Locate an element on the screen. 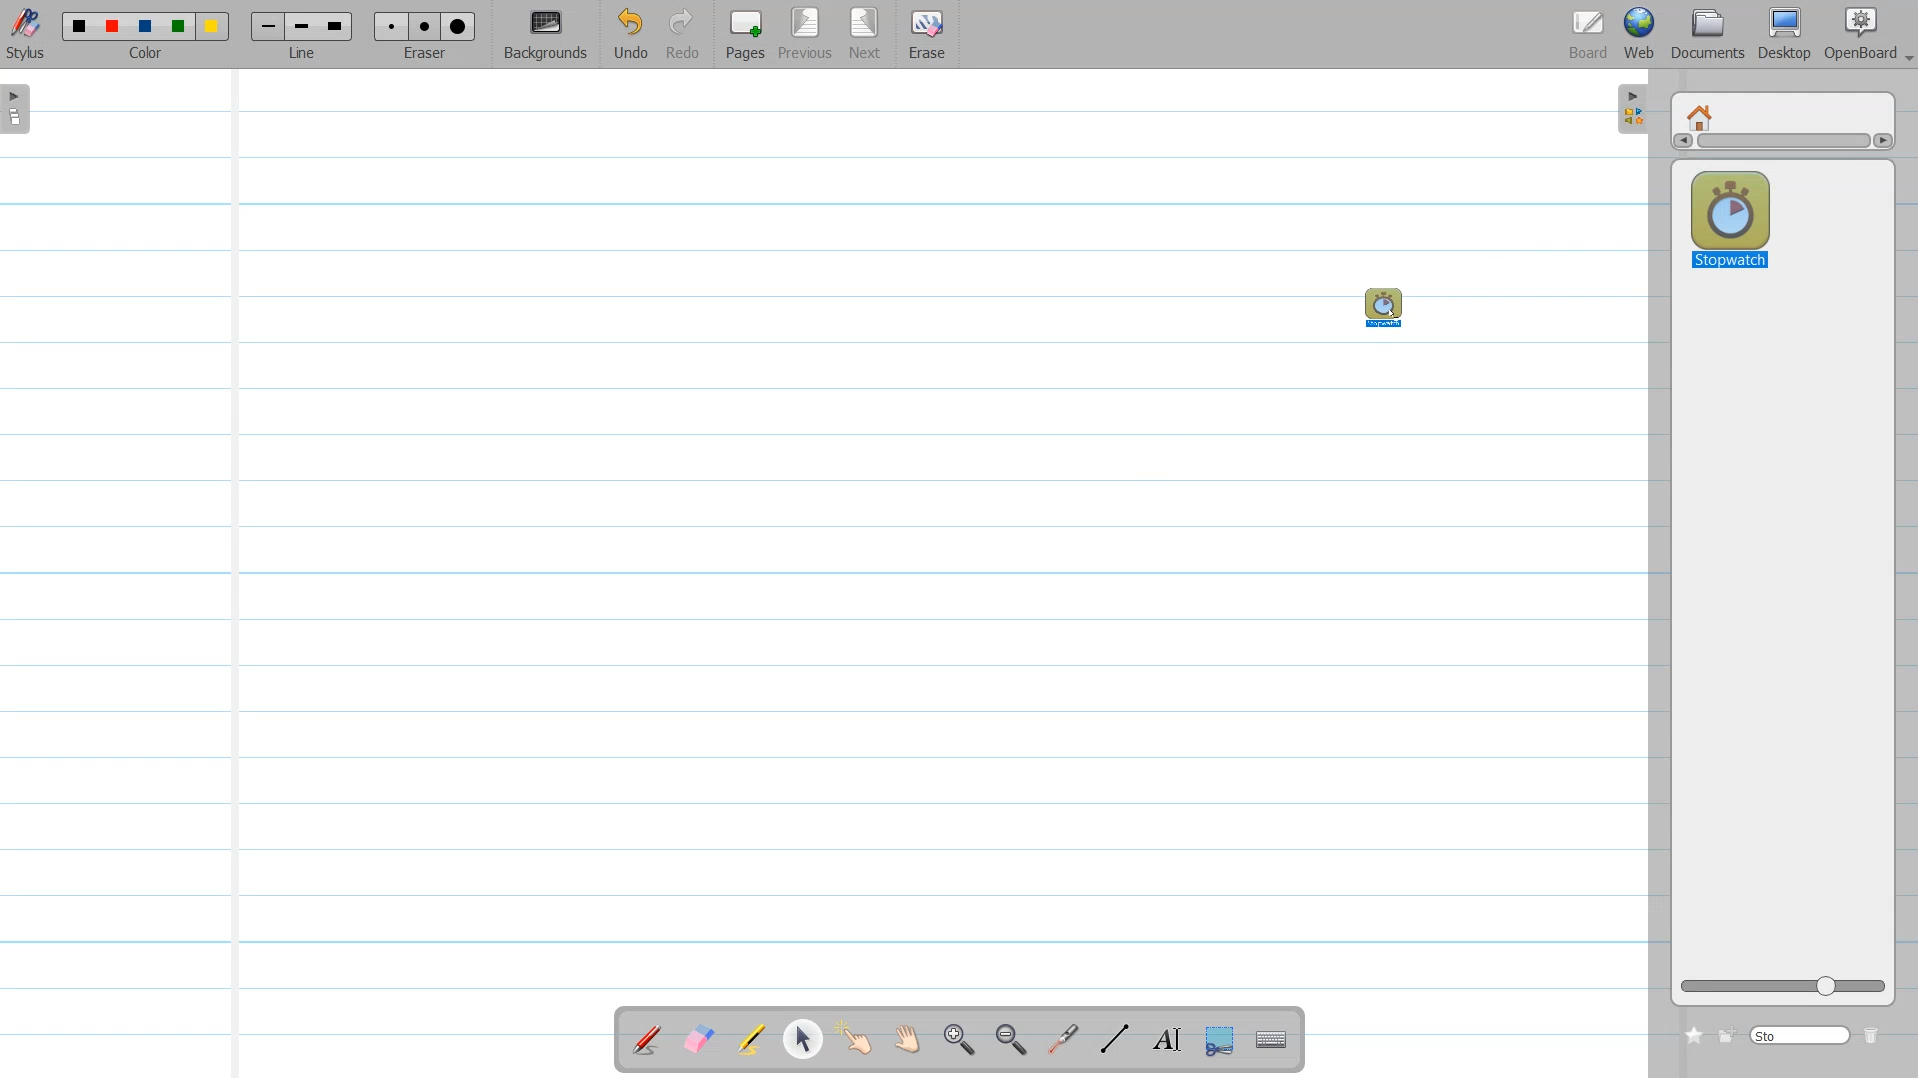 Image resolution: width=1918 pixels, height=1078 pixels. Create new folder is located at coordinates (1727, 1036).